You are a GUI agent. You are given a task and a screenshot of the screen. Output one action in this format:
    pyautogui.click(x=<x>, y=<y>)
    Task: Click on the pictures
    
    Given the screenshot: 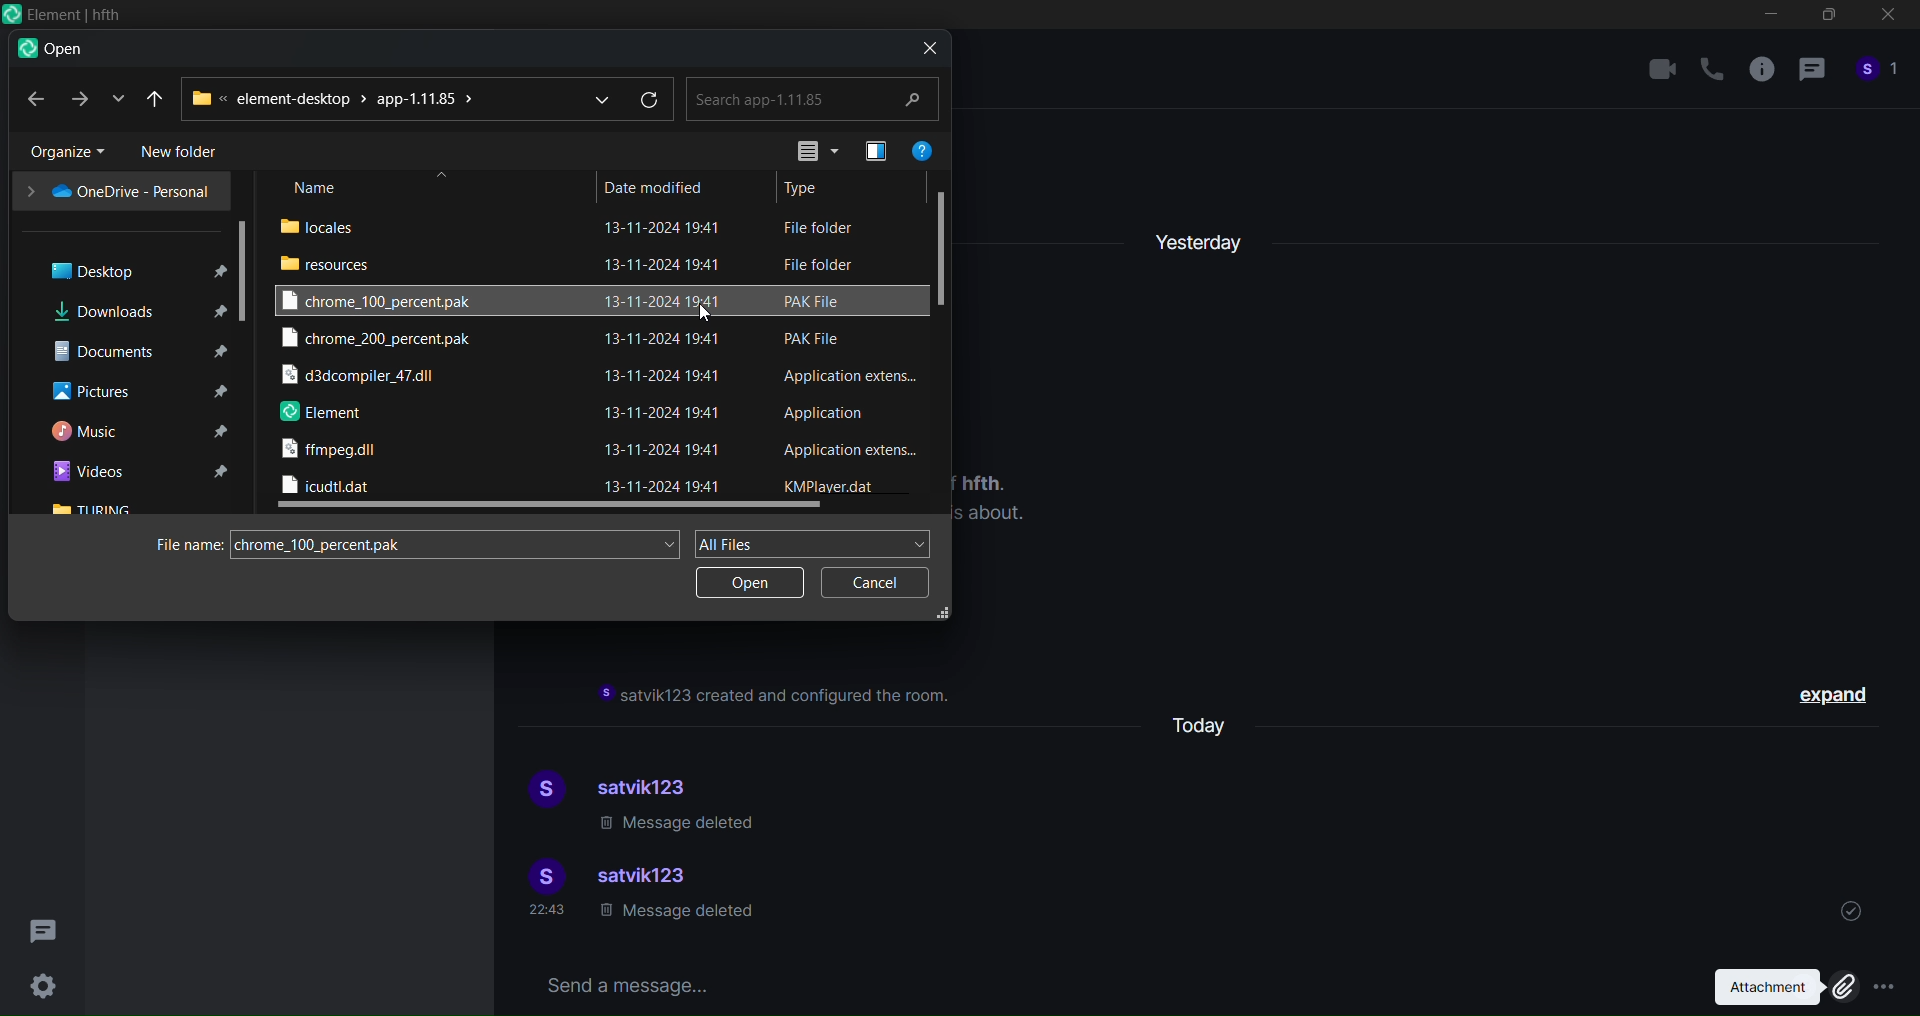 What is the action you would take?
    pyautogui.click(x=135, y=392)
    